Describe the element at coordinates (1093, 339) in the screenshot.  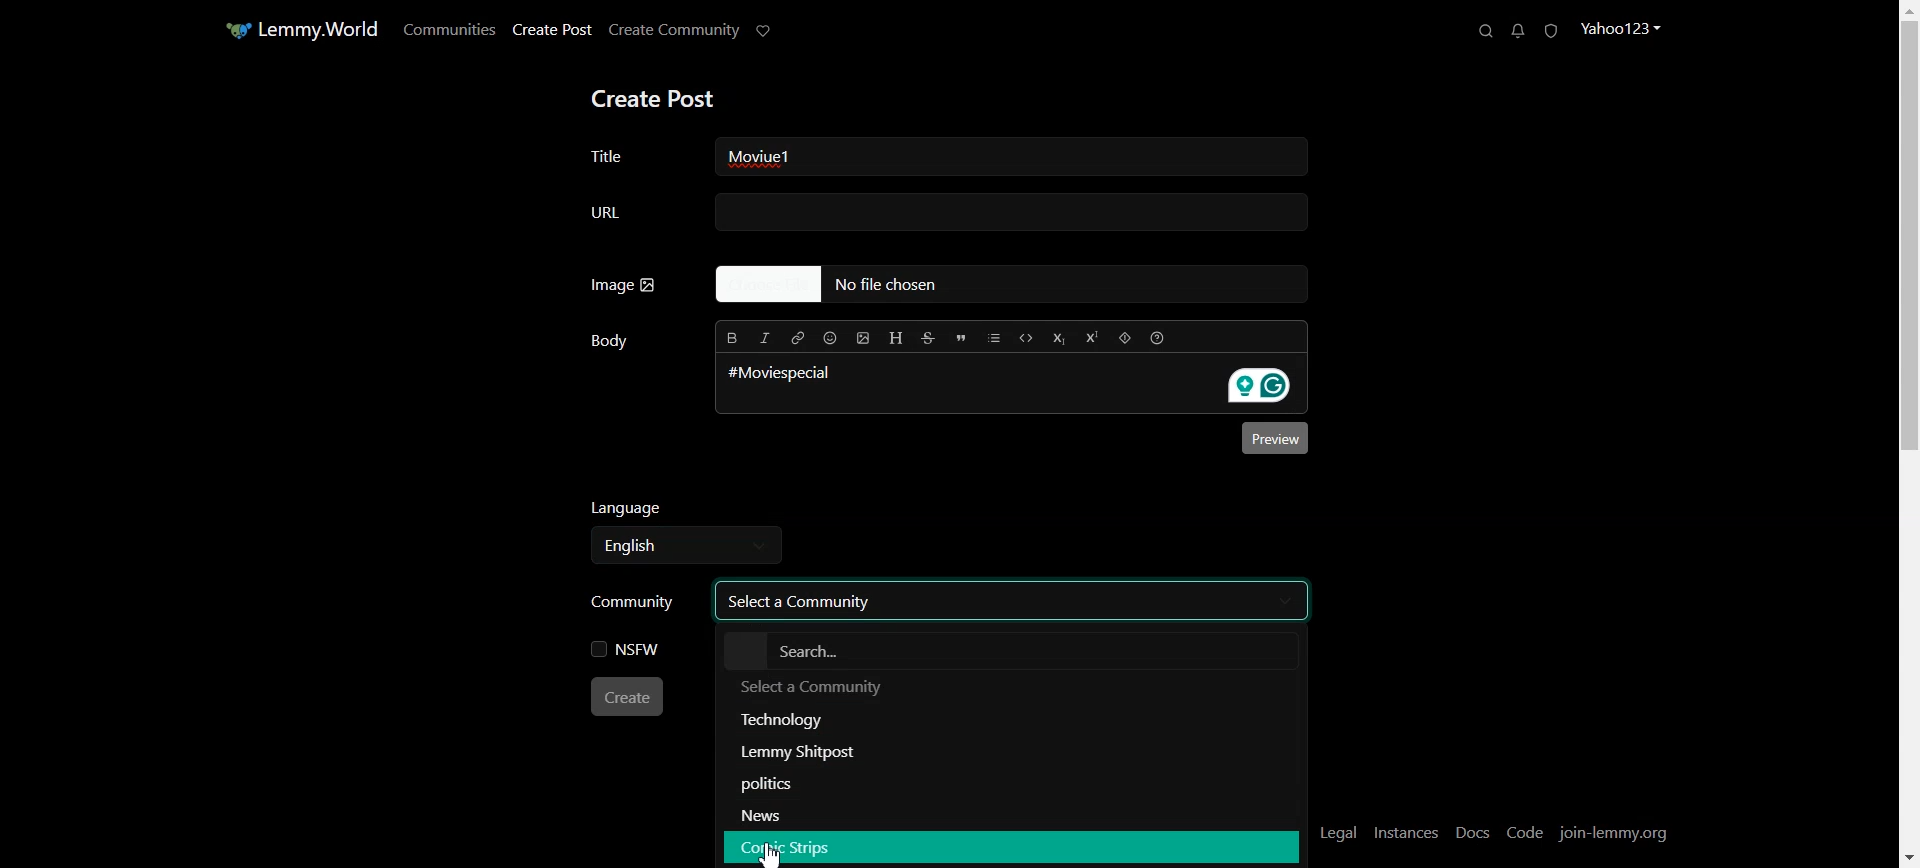
I see `Superscript` at that location.